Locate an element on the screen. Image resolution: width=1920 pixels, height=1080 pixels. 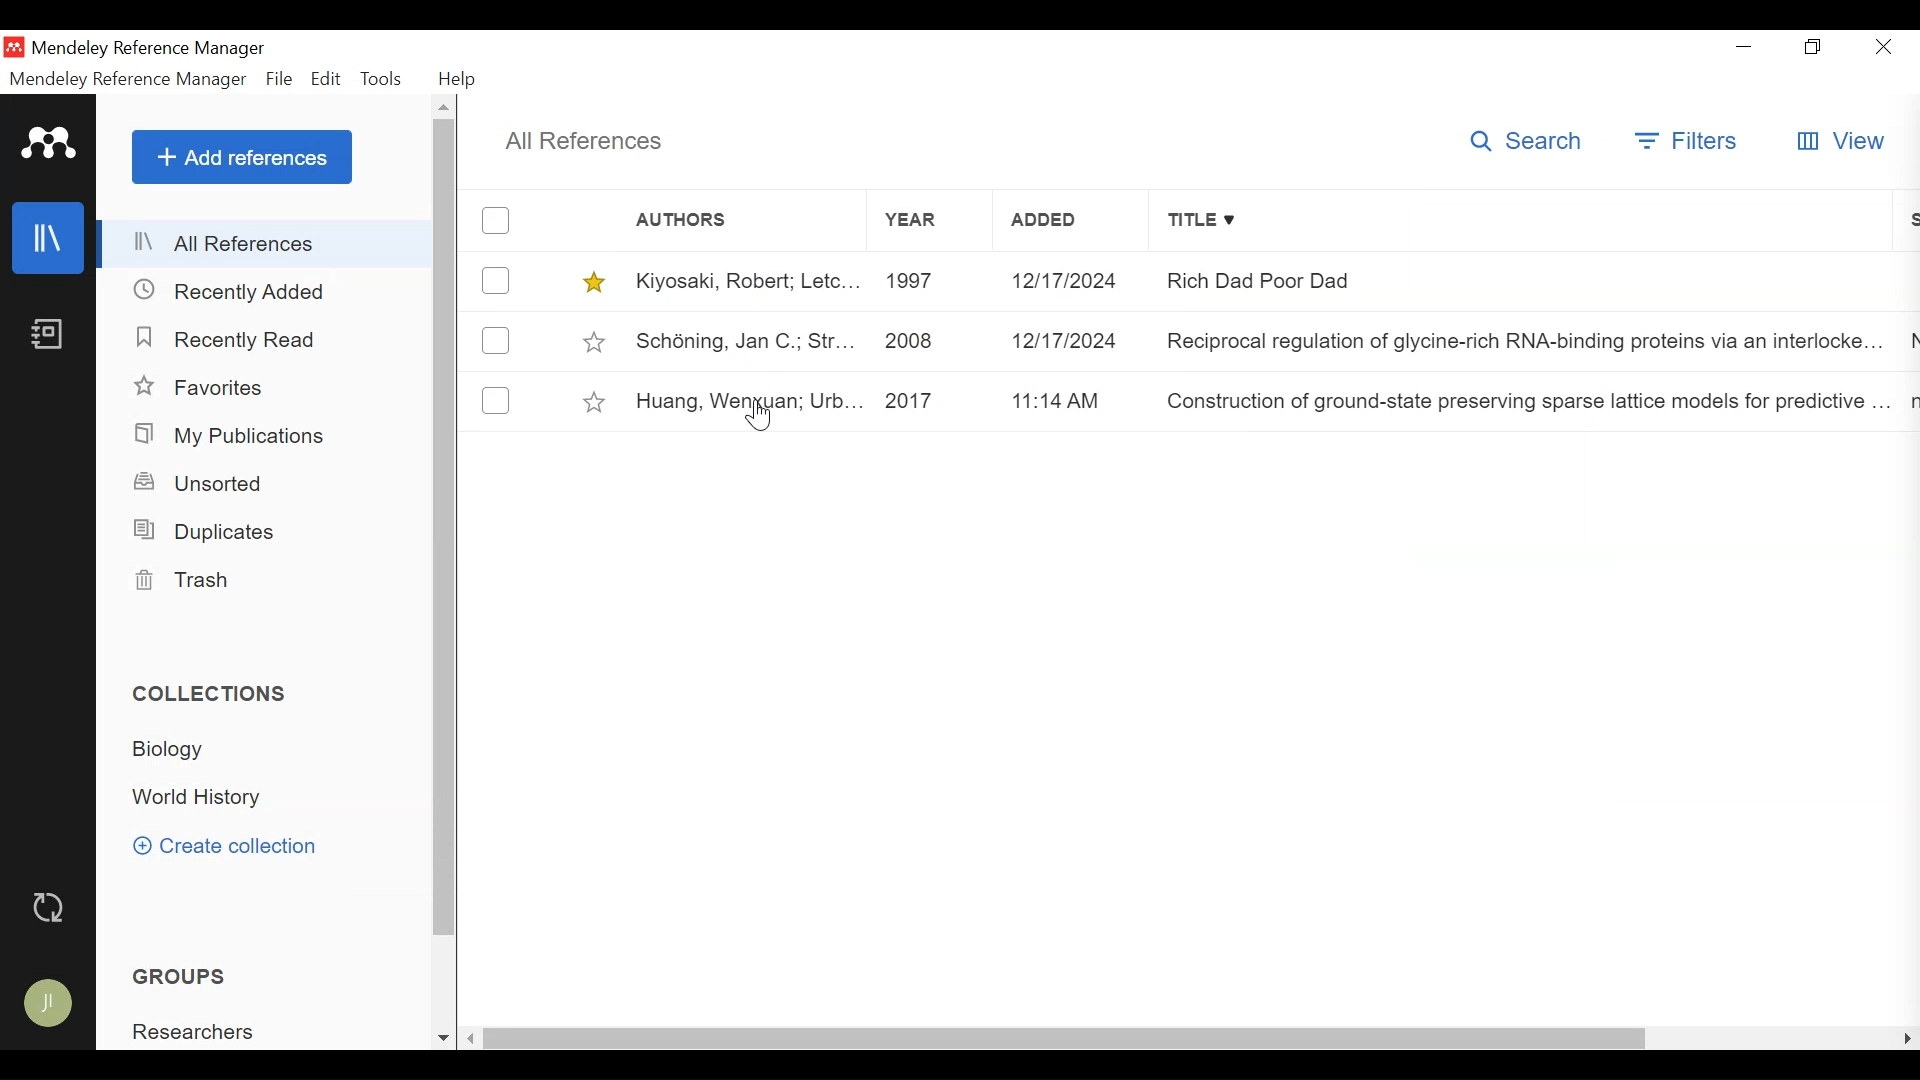
Rich Dad Poor Dad is located at coordinates (1267, 280).